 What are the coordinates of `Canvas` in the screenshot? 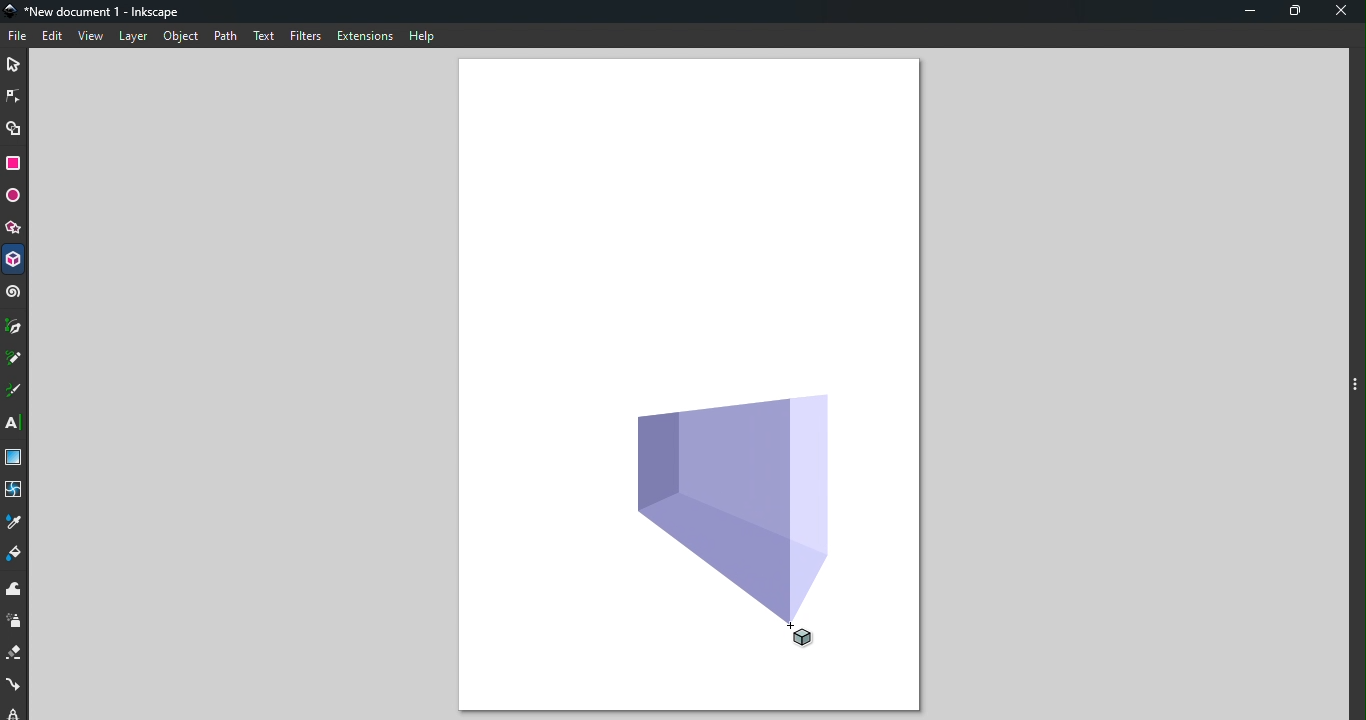 It's located at (688, 218).